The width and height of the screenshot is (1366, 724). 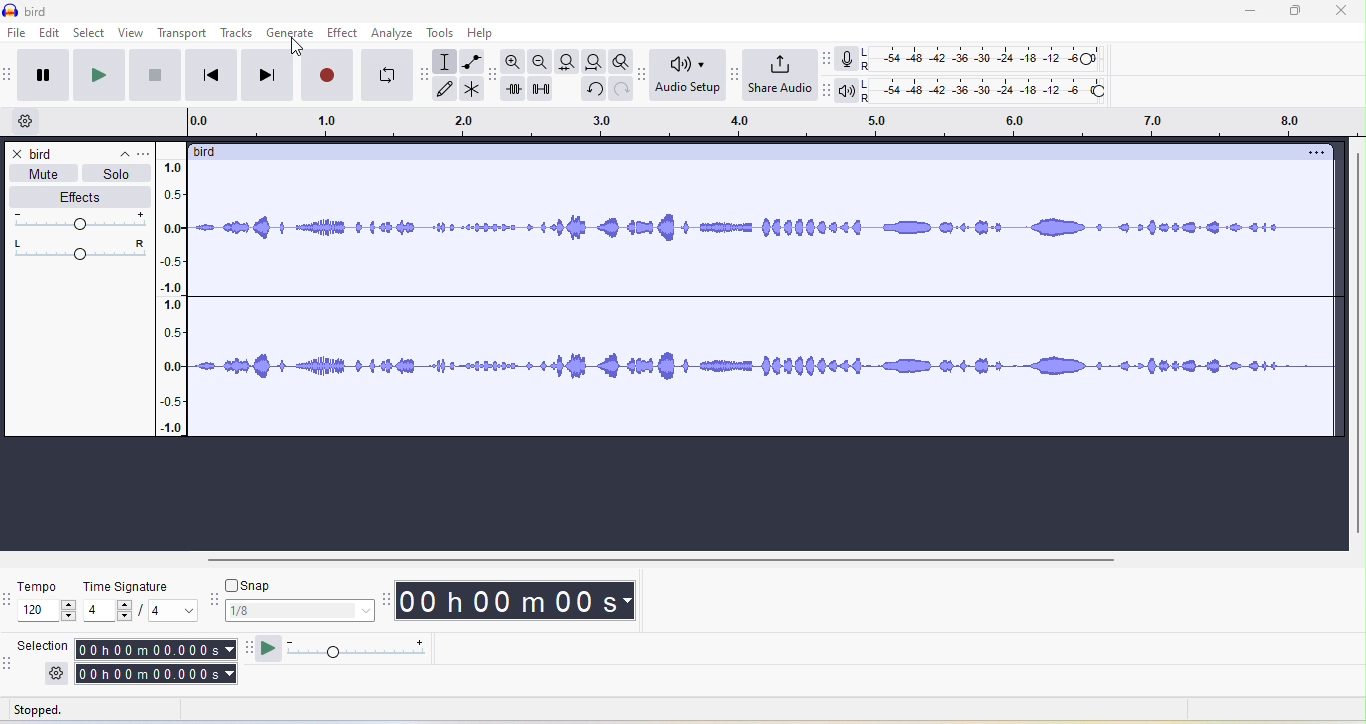 I want to click on audacity share audio toolbar, so click(x=731, y=79).